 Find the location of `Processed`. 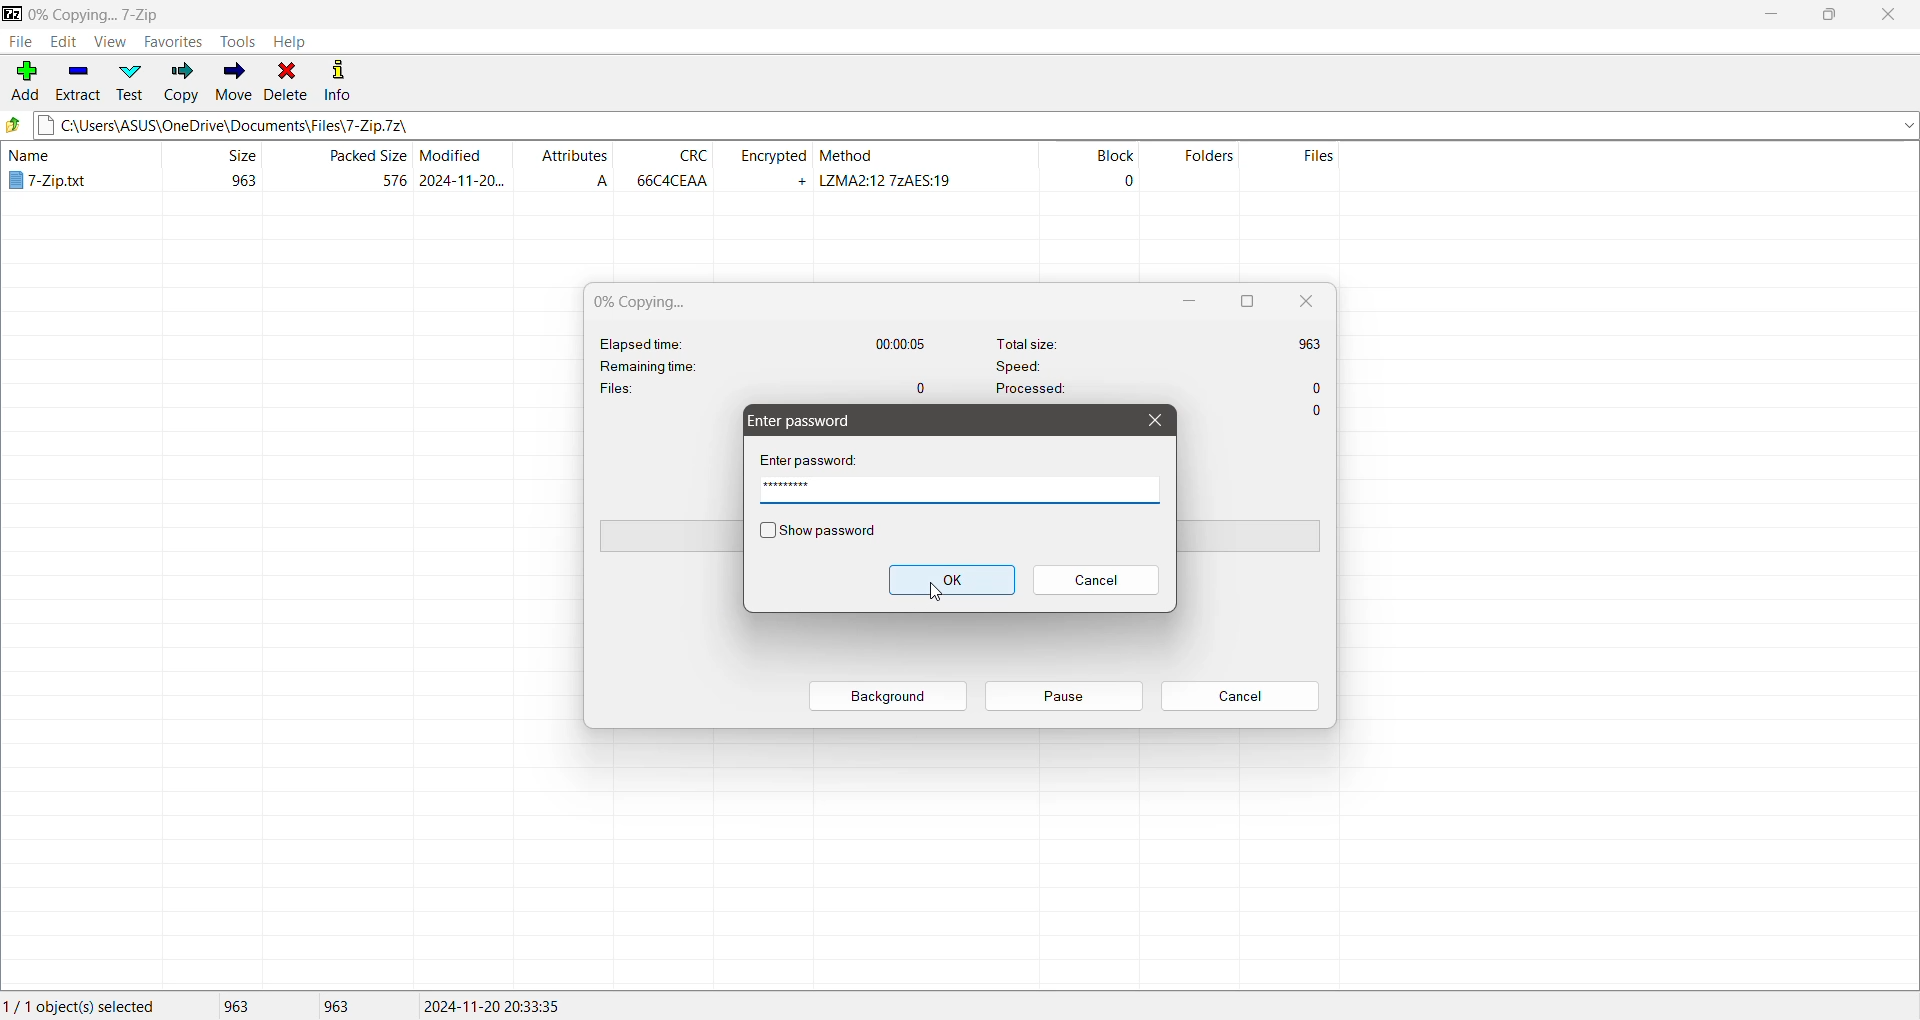

Processed is located at coordinates (1160, 392).